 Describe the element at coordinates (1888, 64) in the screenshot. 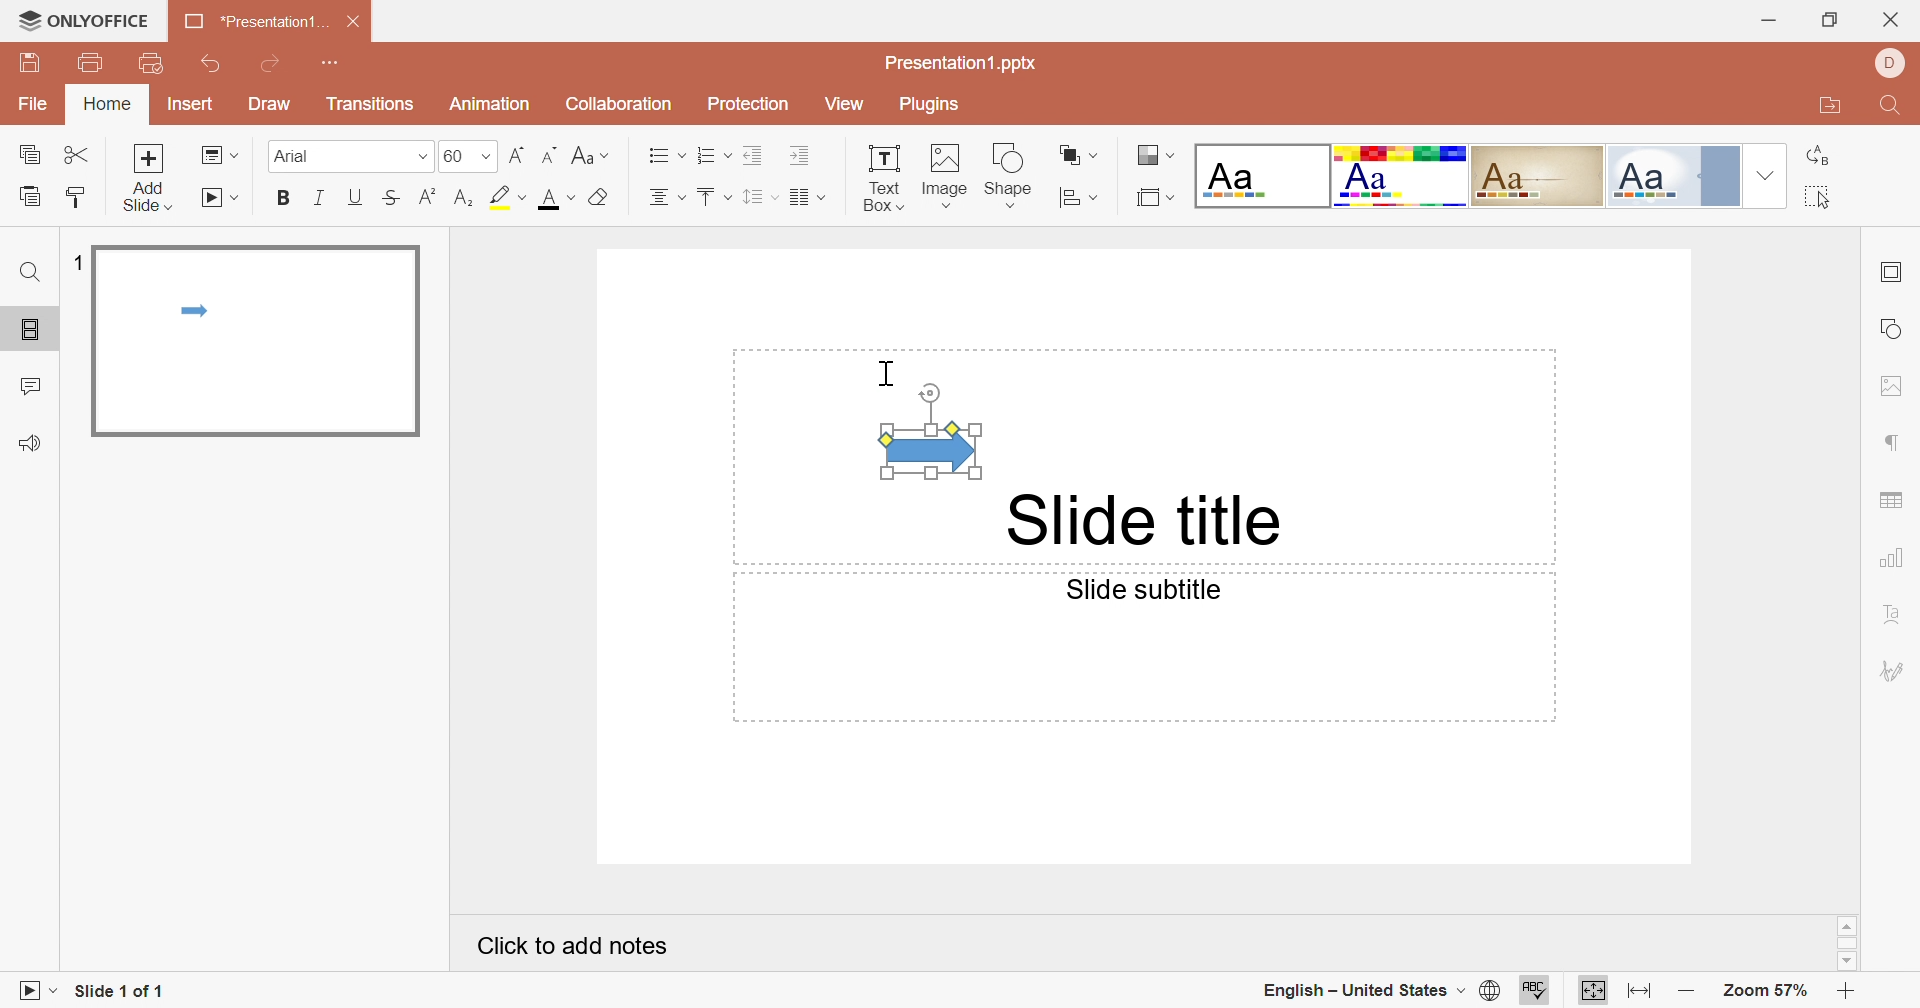

I see `DELL` at that location.